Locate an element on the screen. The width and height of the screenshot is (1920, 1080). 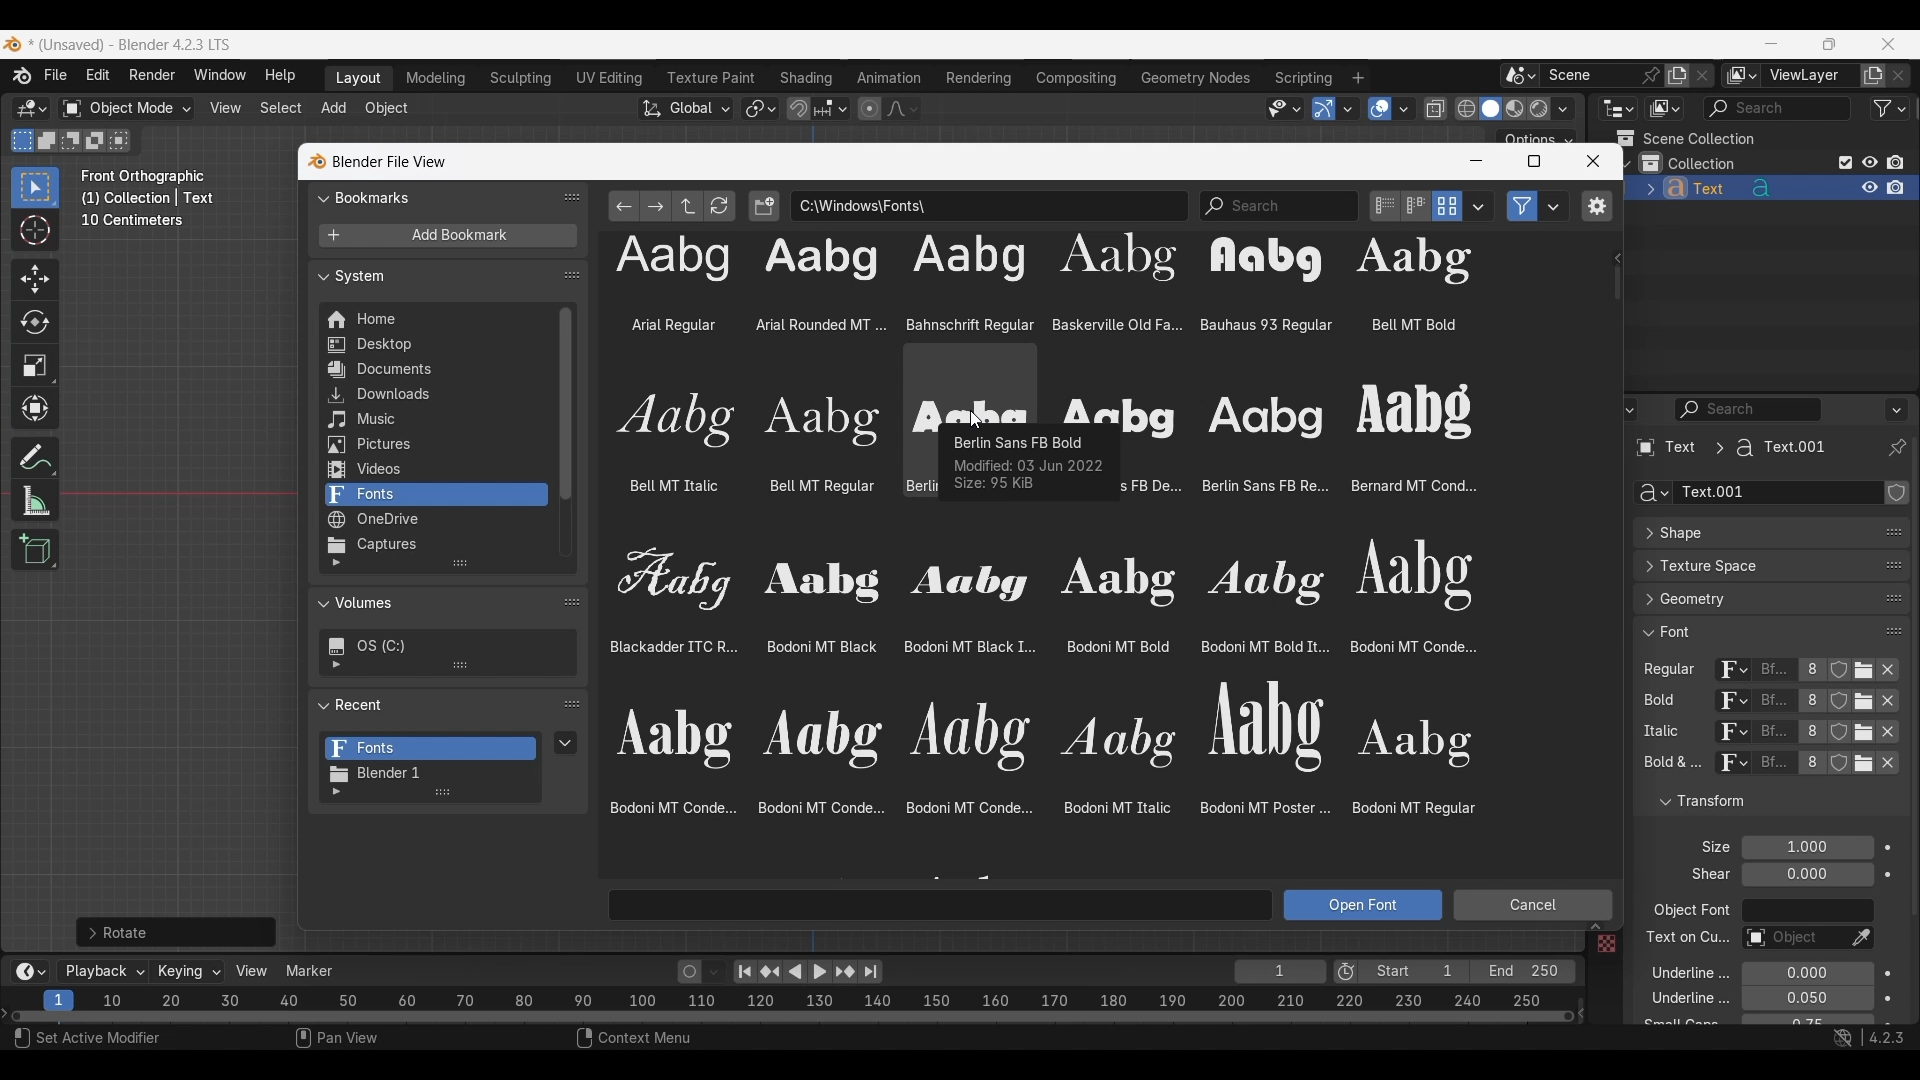
Cursor is located at coordinates (35, 232).